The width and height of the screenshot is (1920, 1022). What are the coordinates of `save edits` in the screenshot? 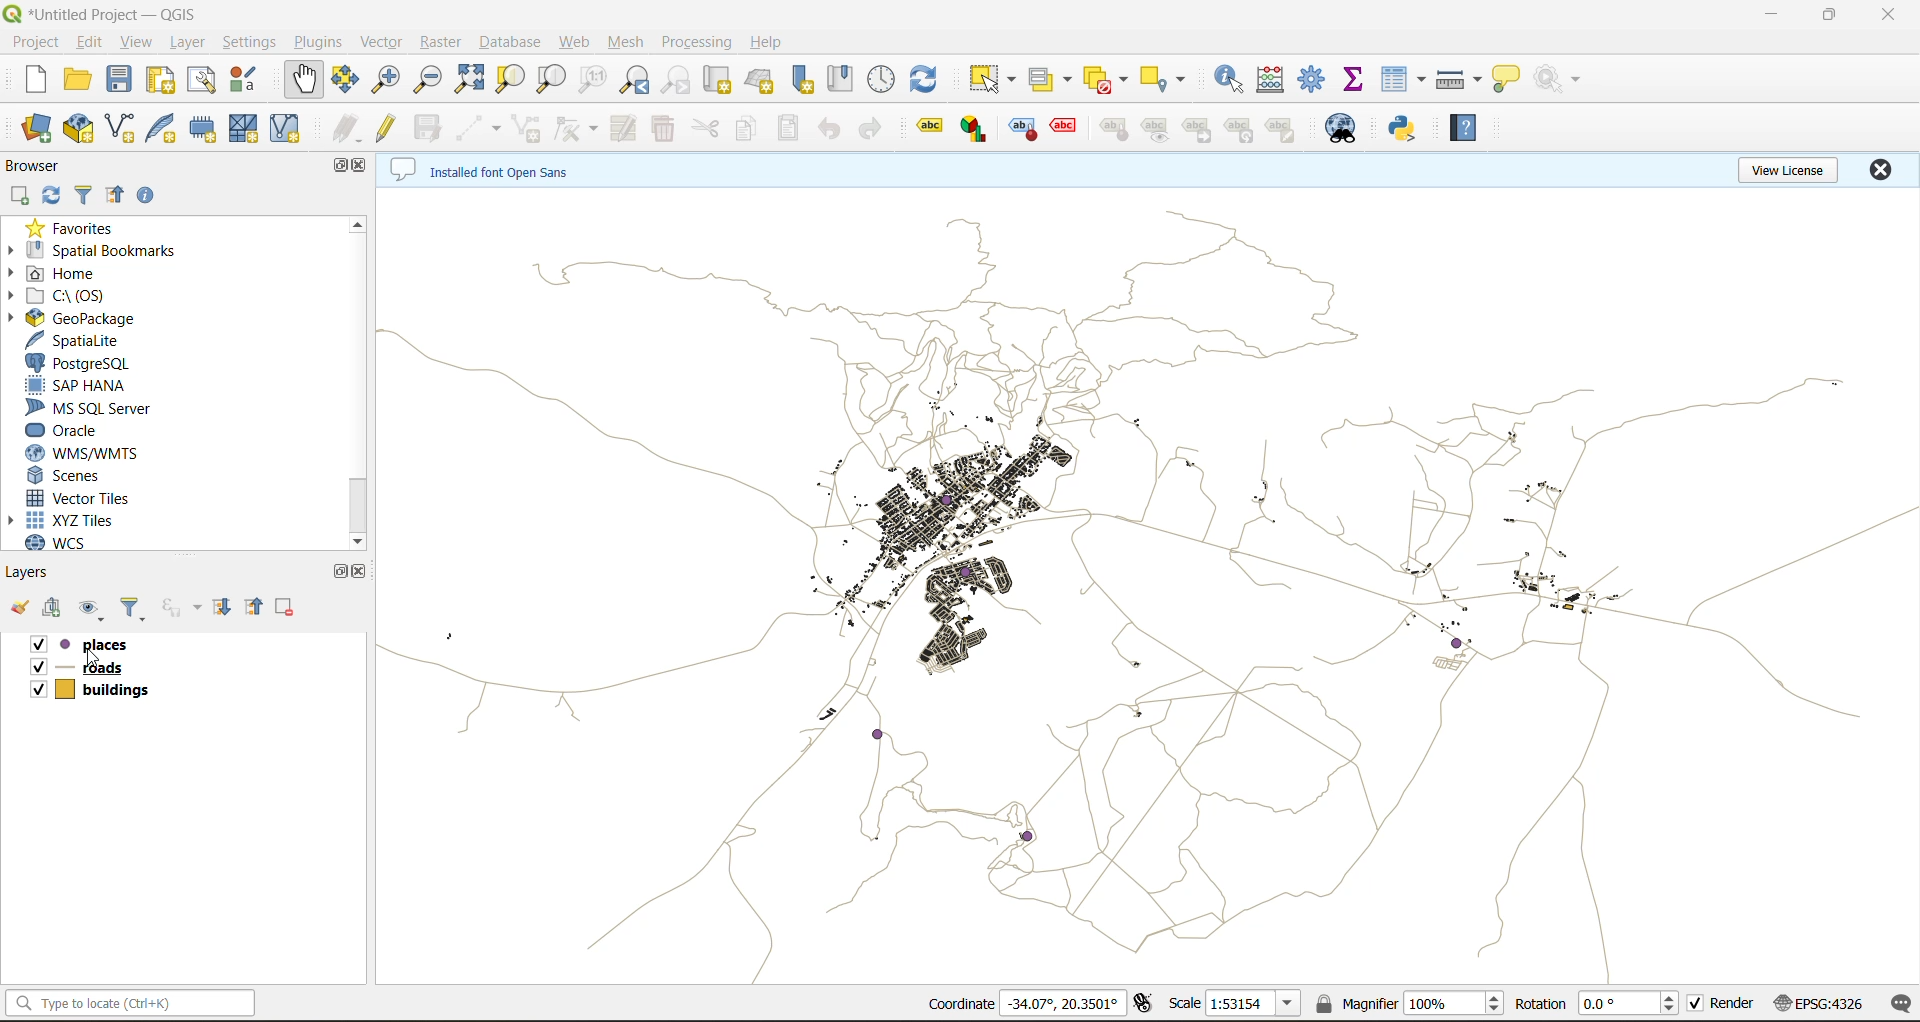 It's located at (423, 133).